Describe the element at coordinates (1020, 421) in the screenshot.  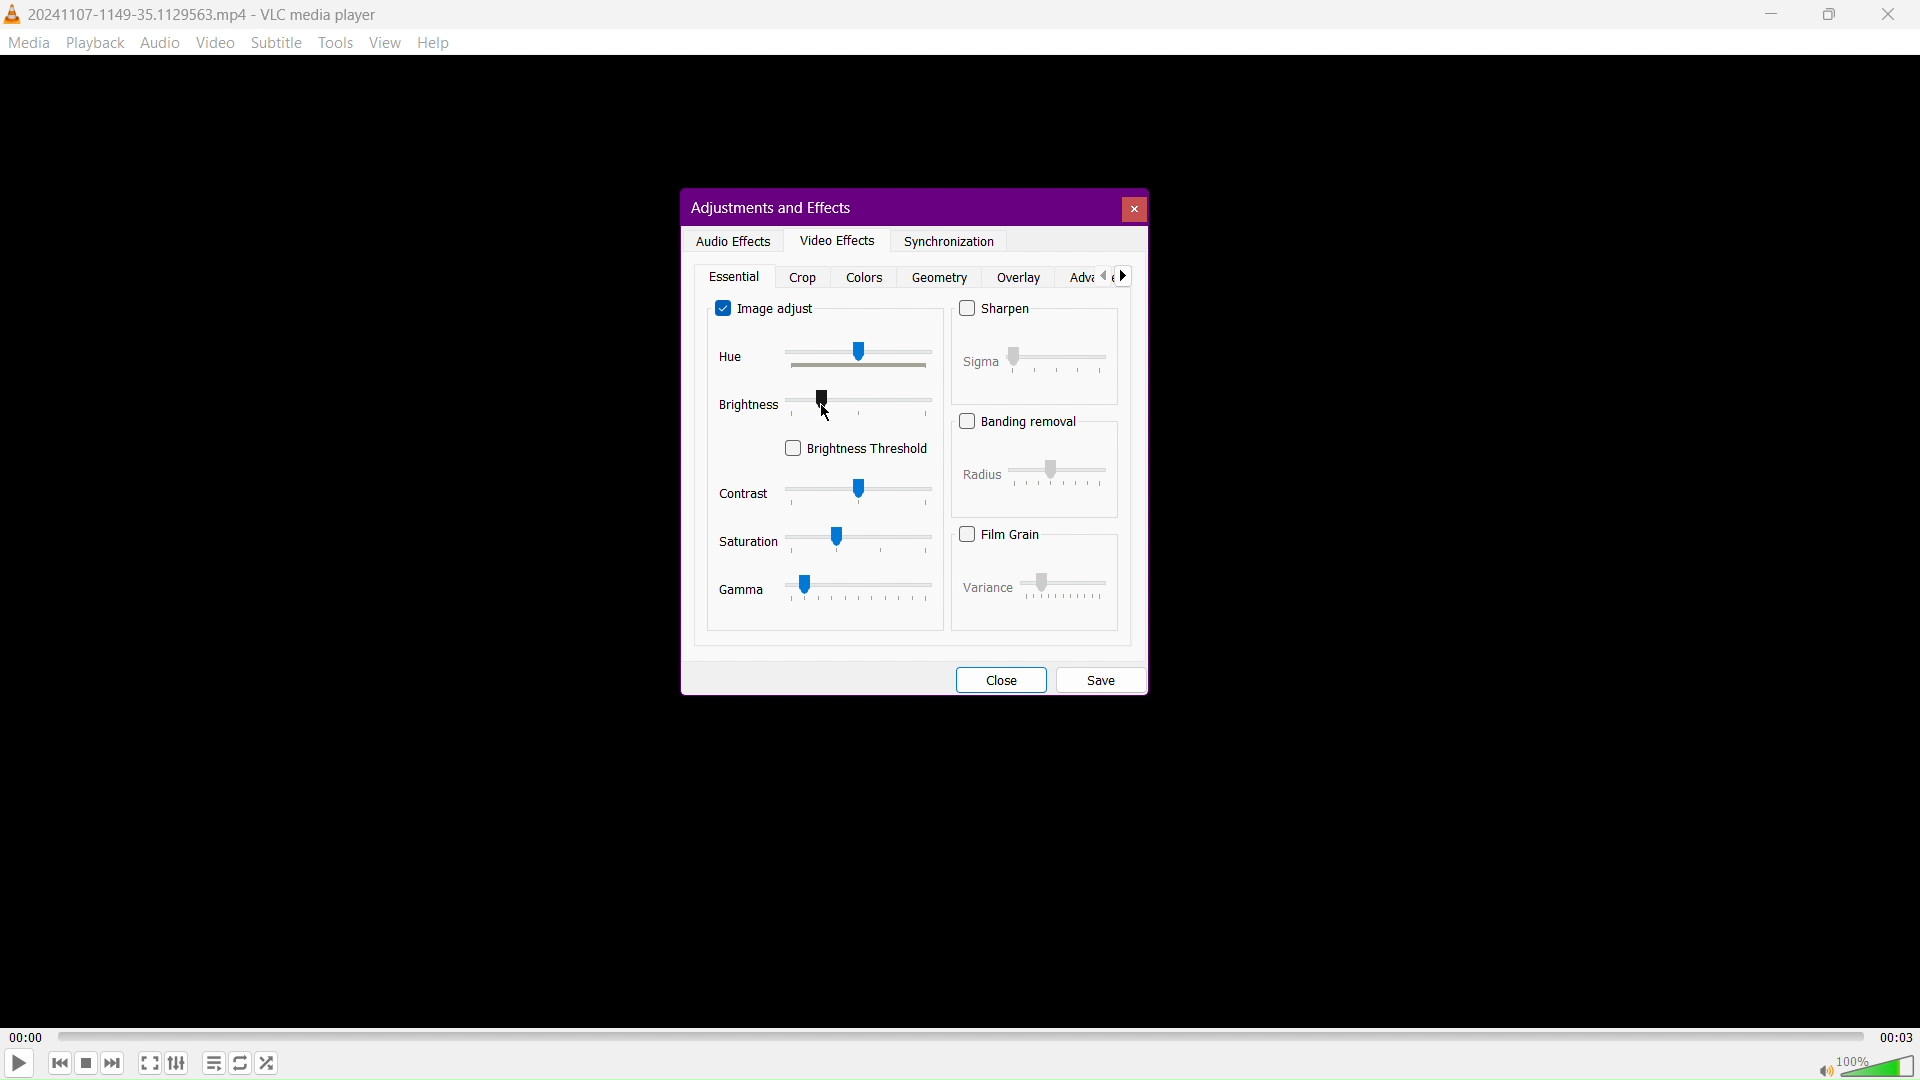
I see `Banding Removal` at that location.